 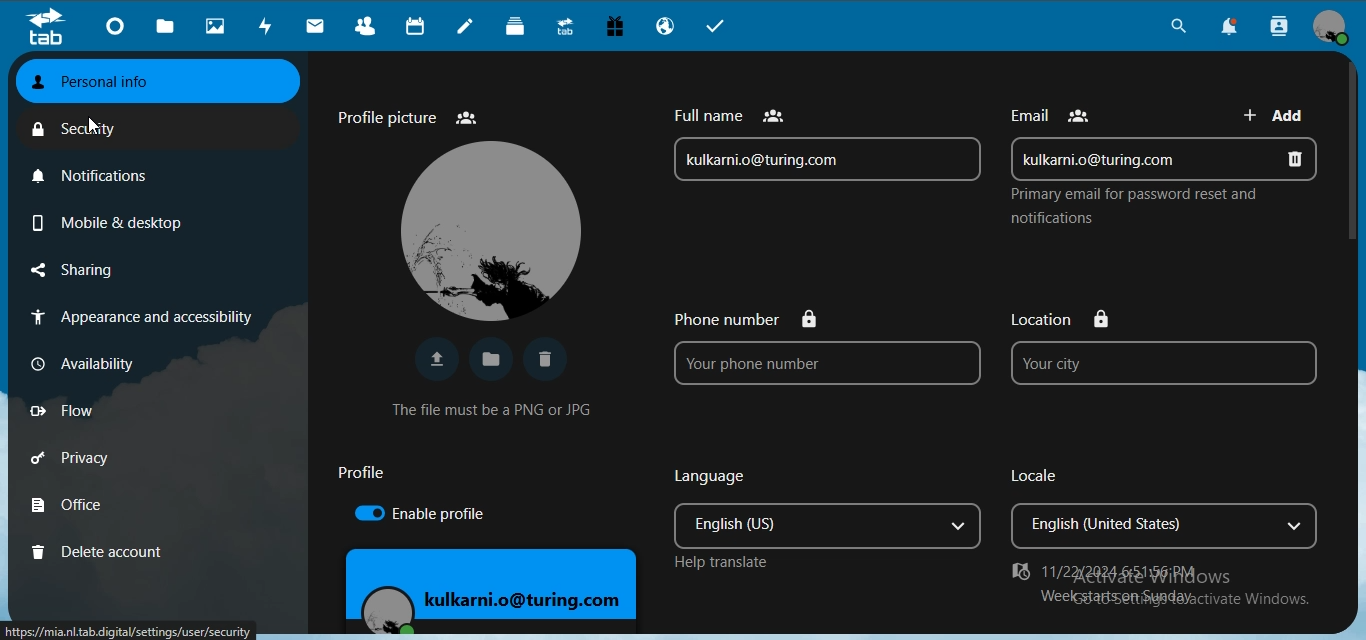 I want to click on image, so click(x=480, y=230).